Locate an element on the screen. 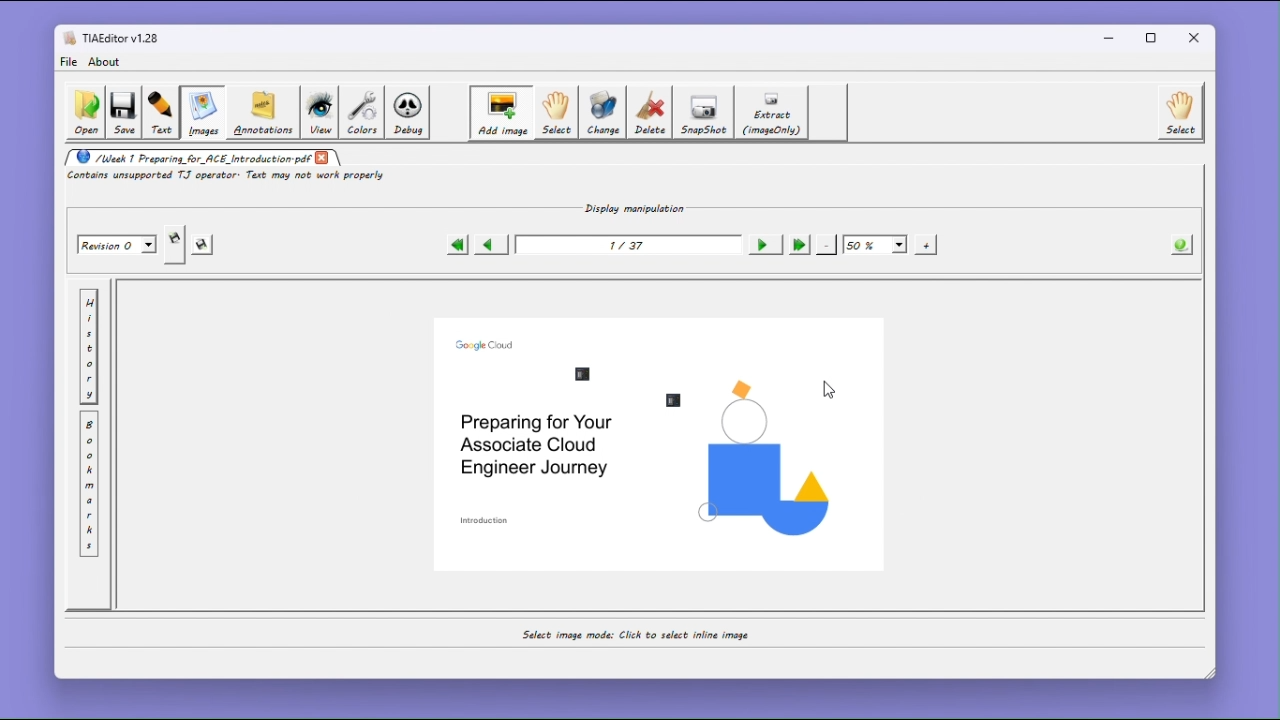 This screenshot has height=720, width=1280. newly inserted image is located at coordinates (582, 375).